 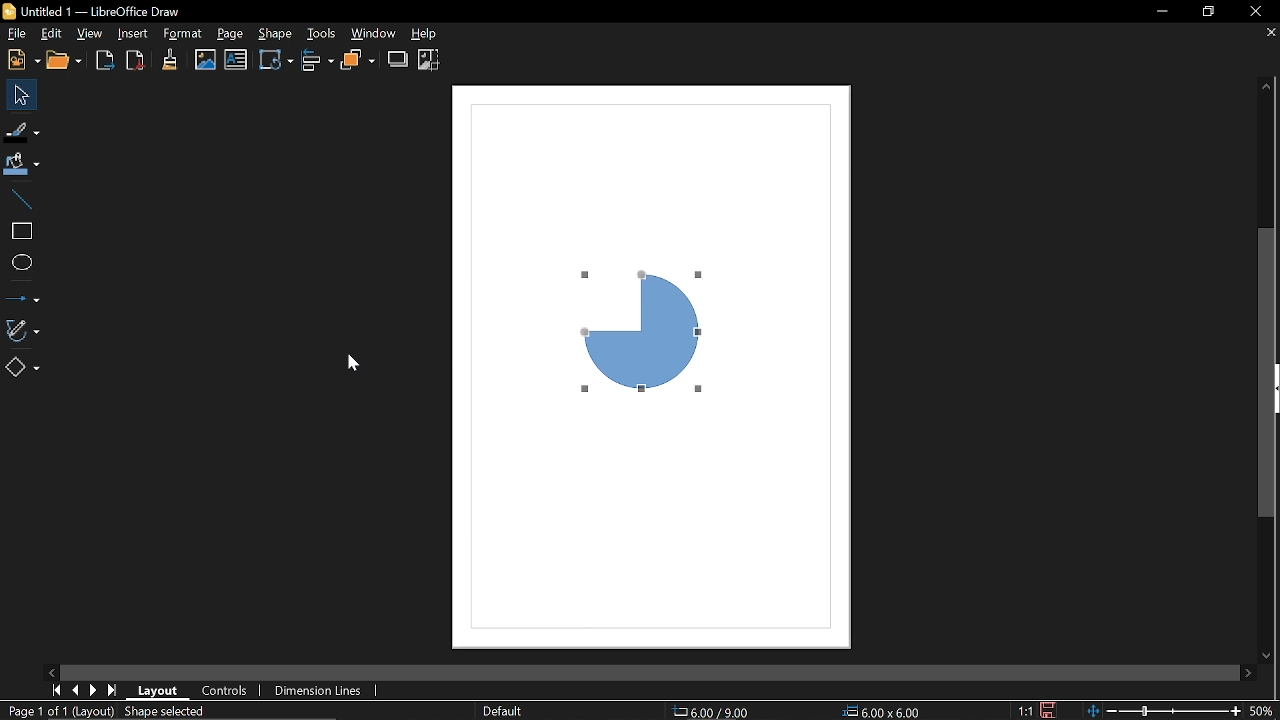 What do you see at coordinates (1266, 87) in the screenshot?
I see `Move up` at bounding box center [1266, 87].